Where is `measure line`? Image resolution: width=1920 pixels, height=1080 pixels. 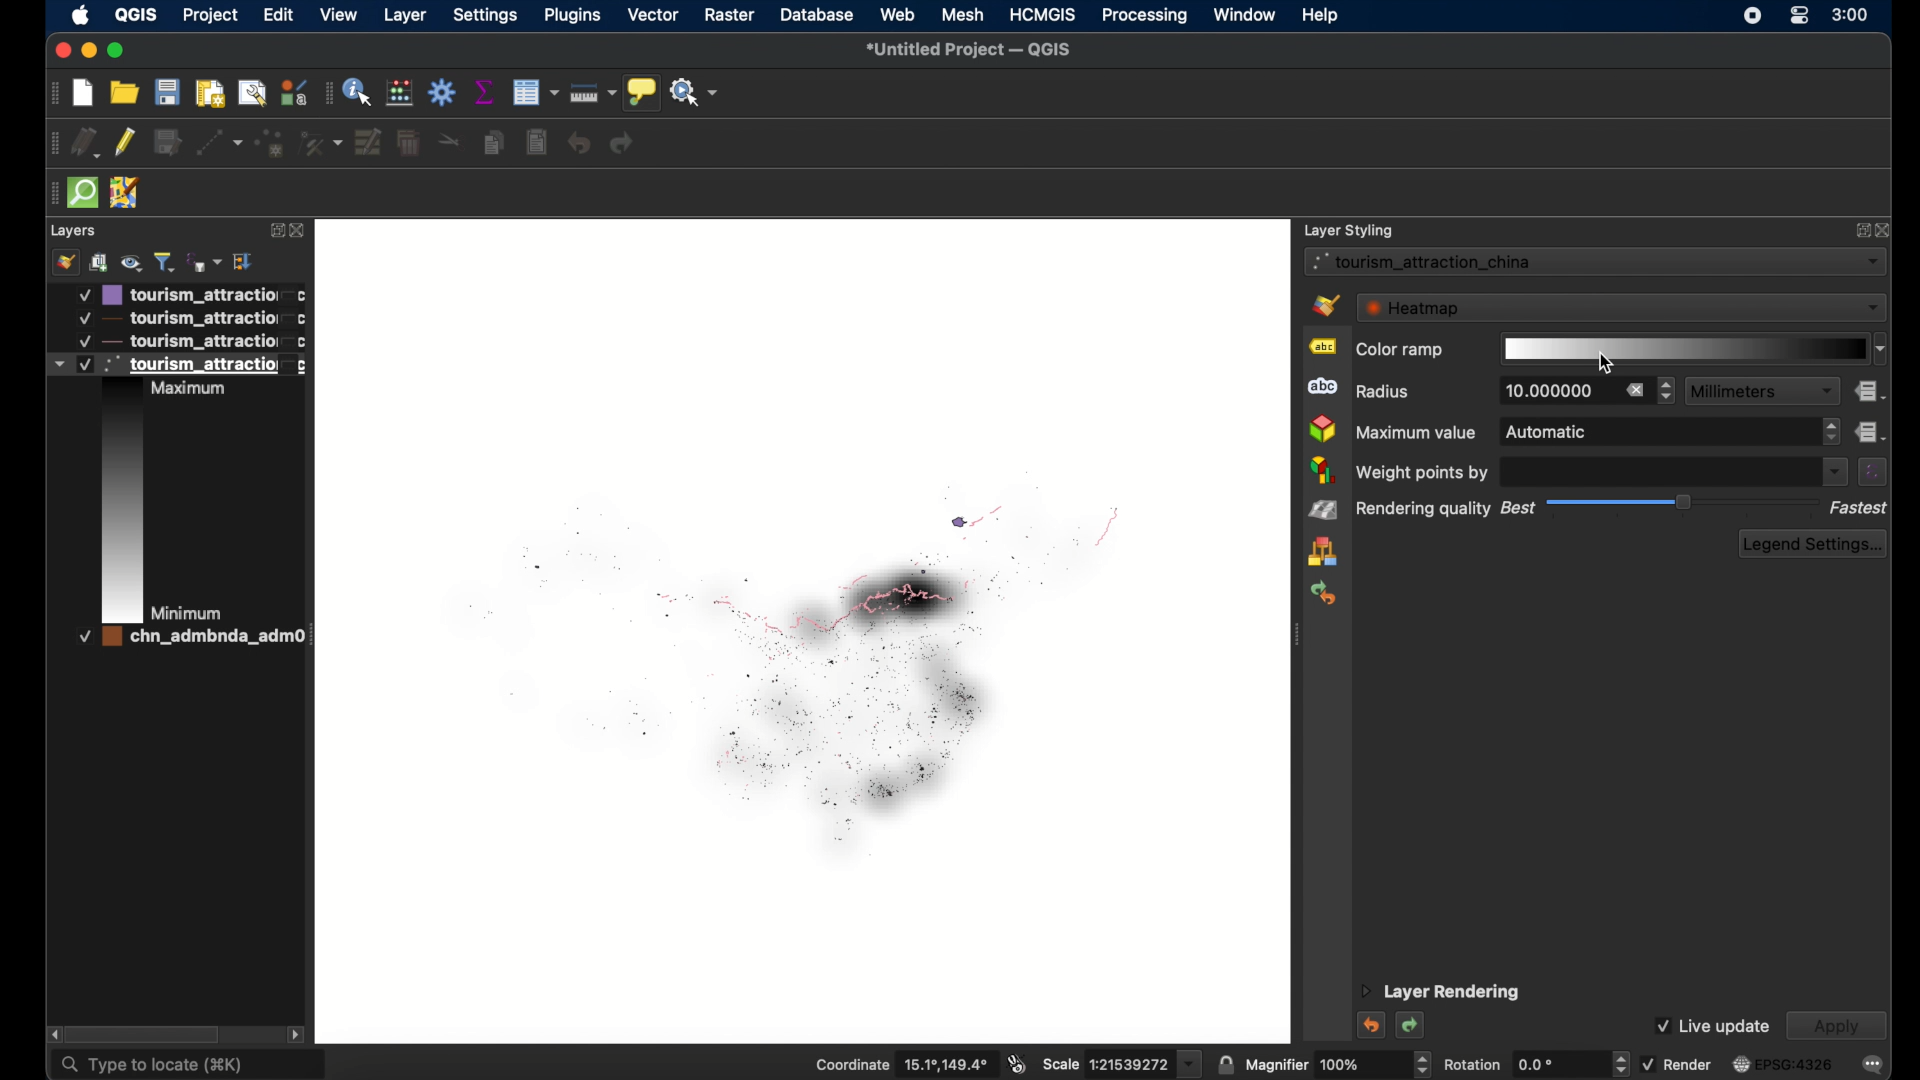
measure line is located at coordinates (594, 94).